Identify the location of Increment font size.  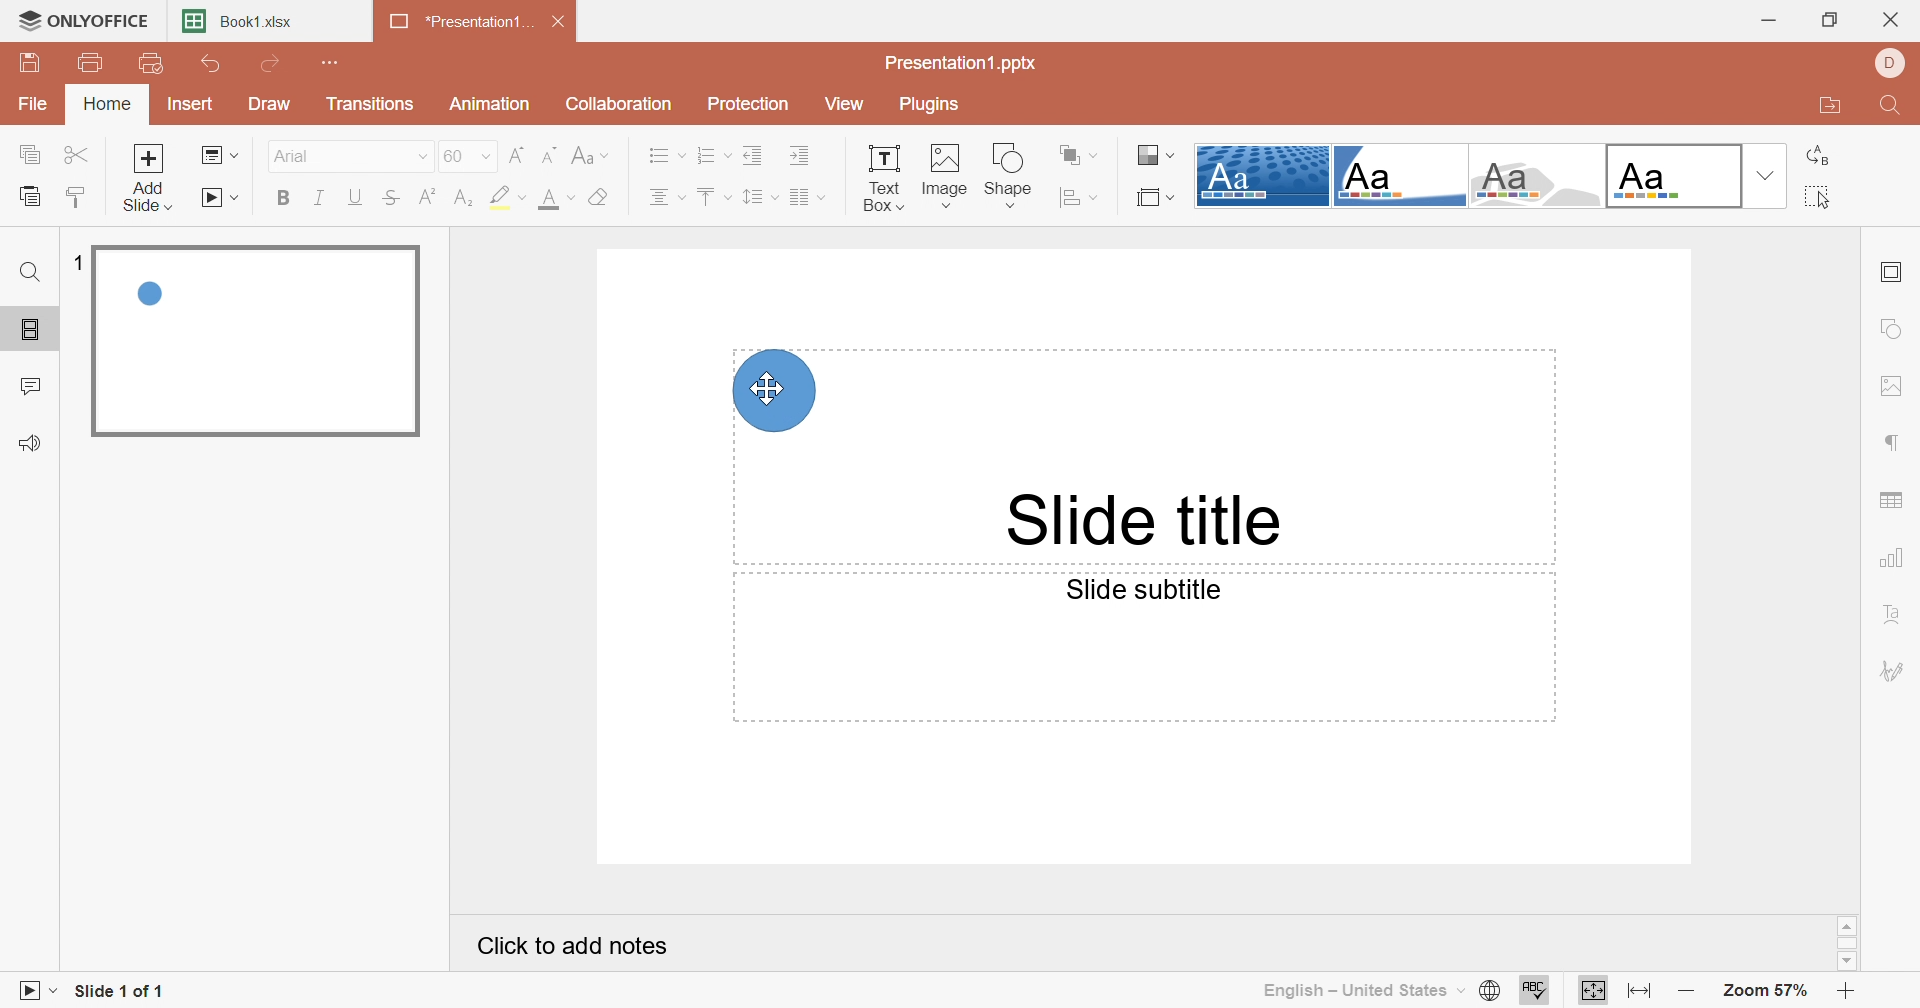
(517, 153).